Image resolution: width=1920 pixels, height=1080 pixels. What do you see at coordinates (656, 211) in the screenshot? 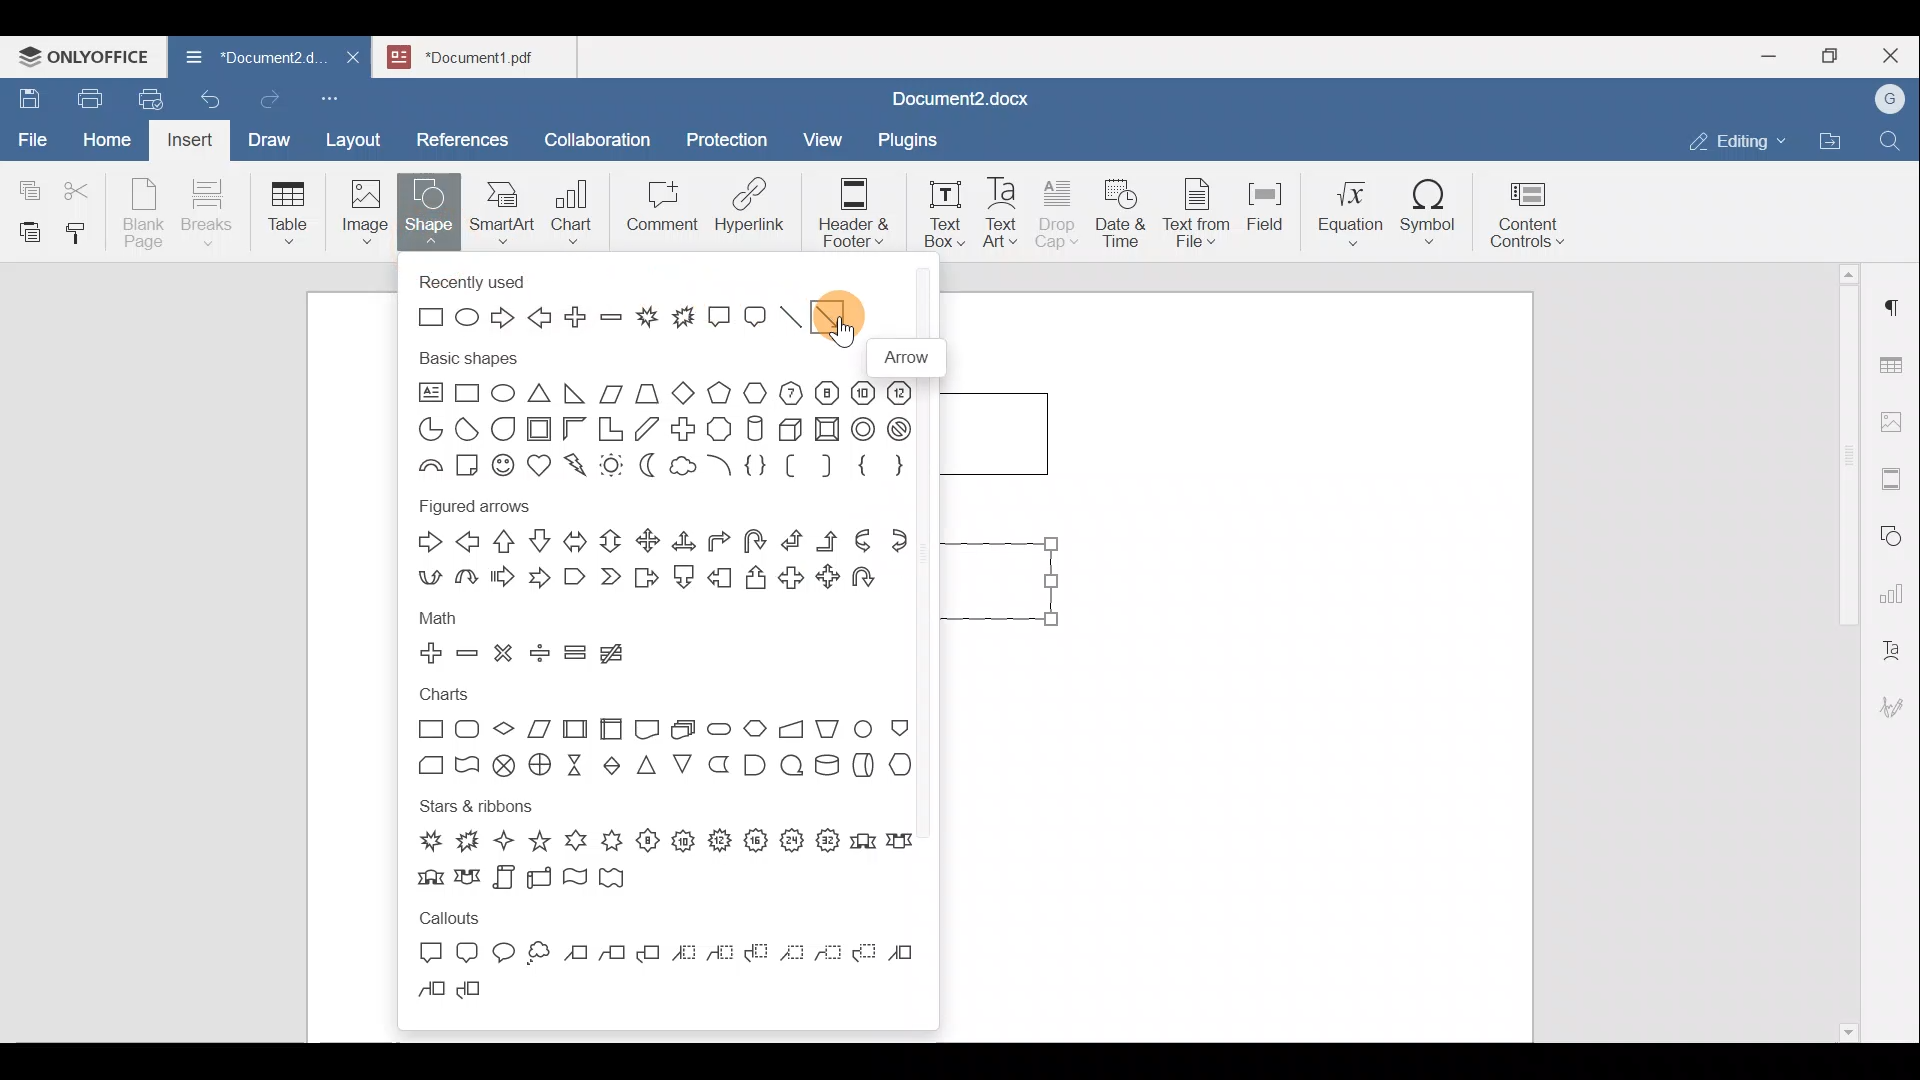
I see `Comment` at bounding box center [656, 211].